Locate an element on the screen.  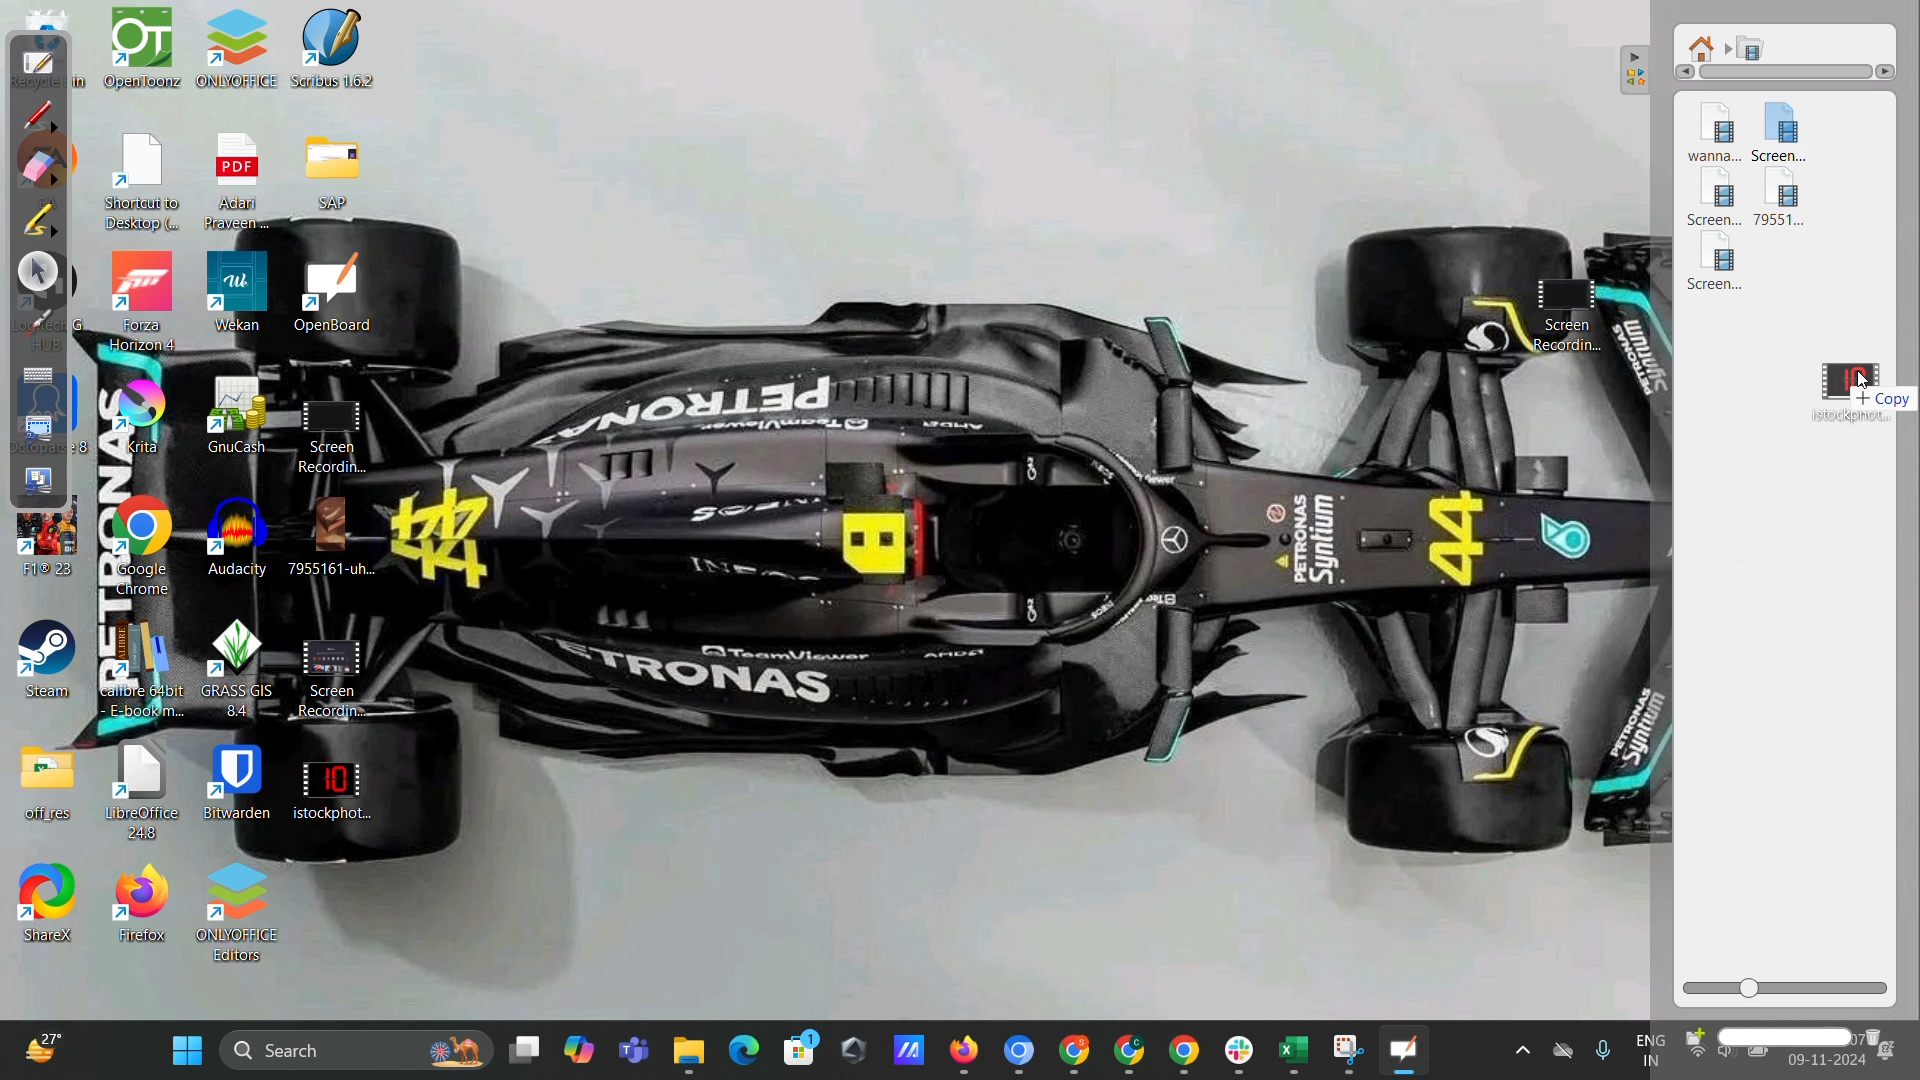
OpenBoard is located at coordinates (336, 292).